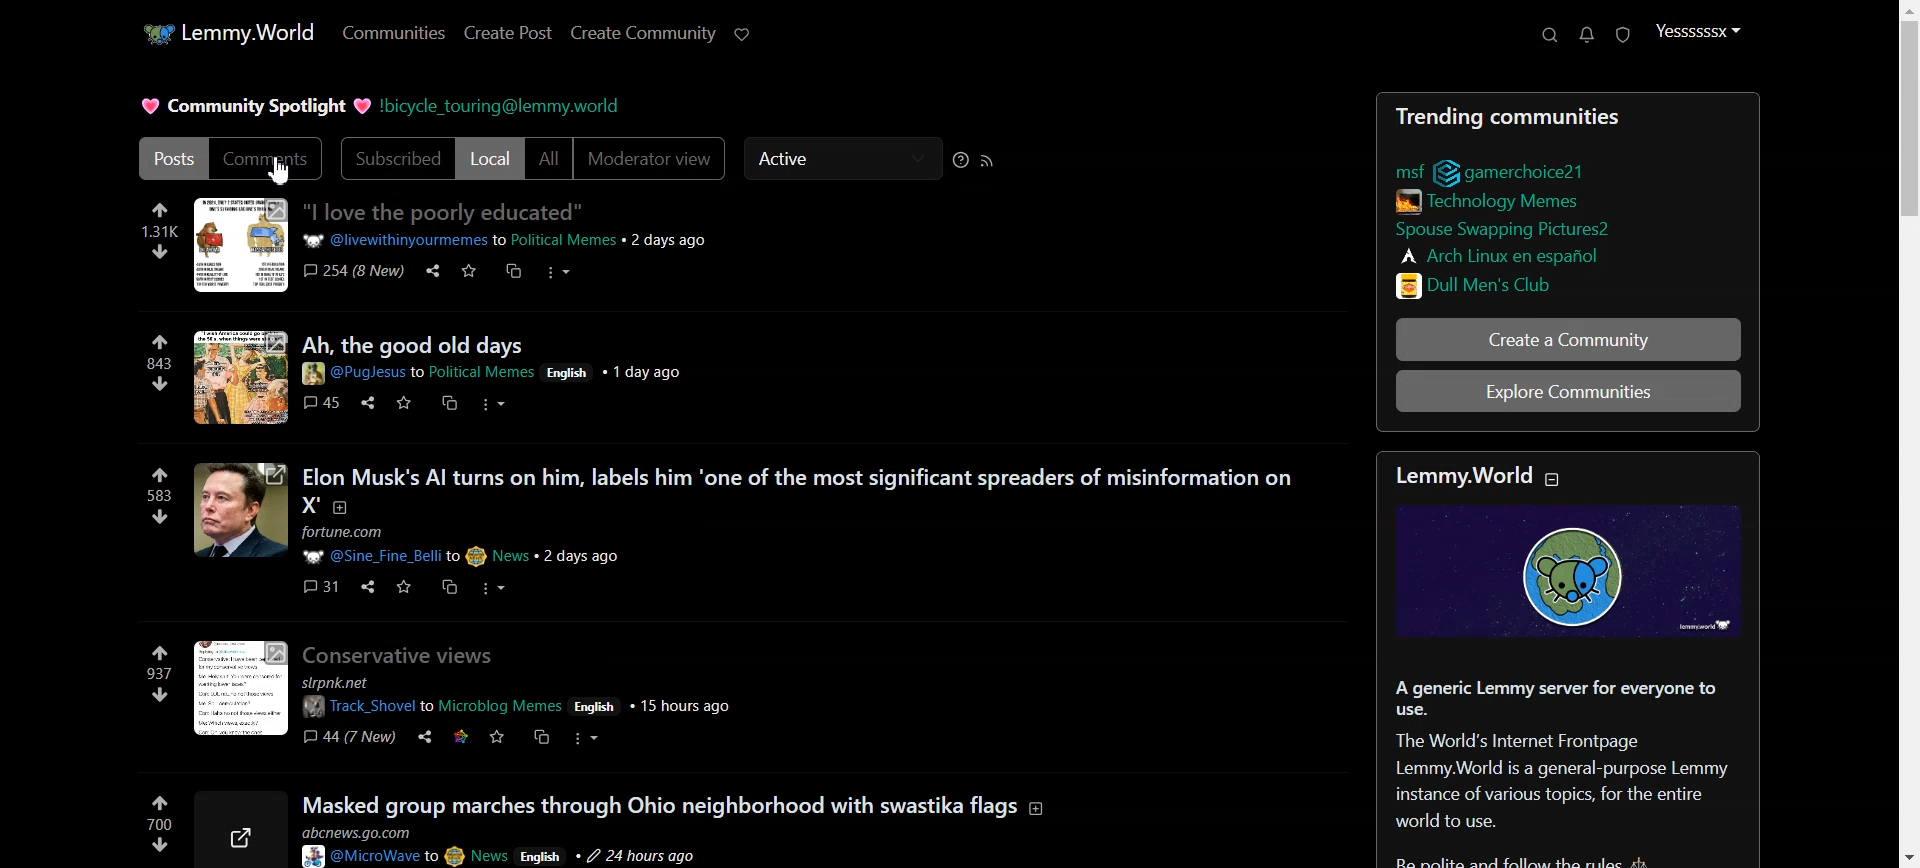  I want to click on image, so click(239, 246).